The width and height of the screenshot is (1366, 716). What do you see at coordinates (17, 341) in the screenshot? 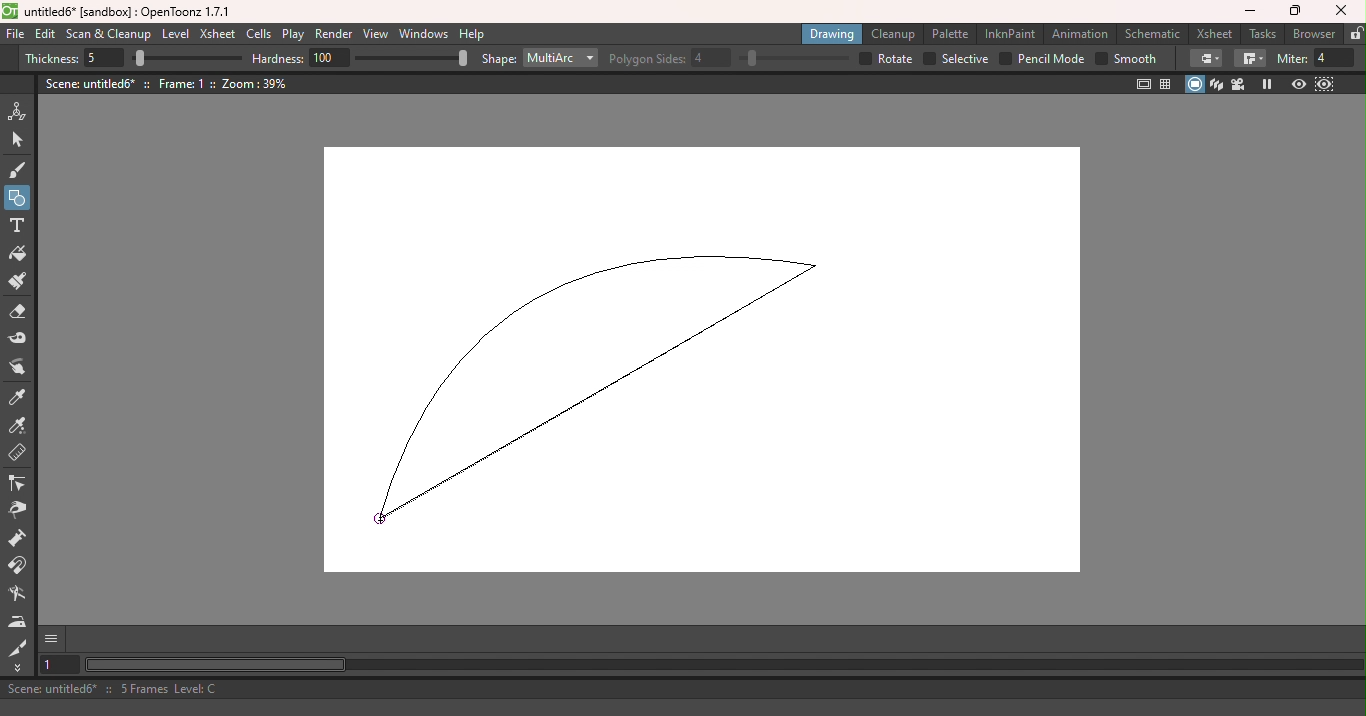
I see `Tape tool` at bounding box center [17, 341].